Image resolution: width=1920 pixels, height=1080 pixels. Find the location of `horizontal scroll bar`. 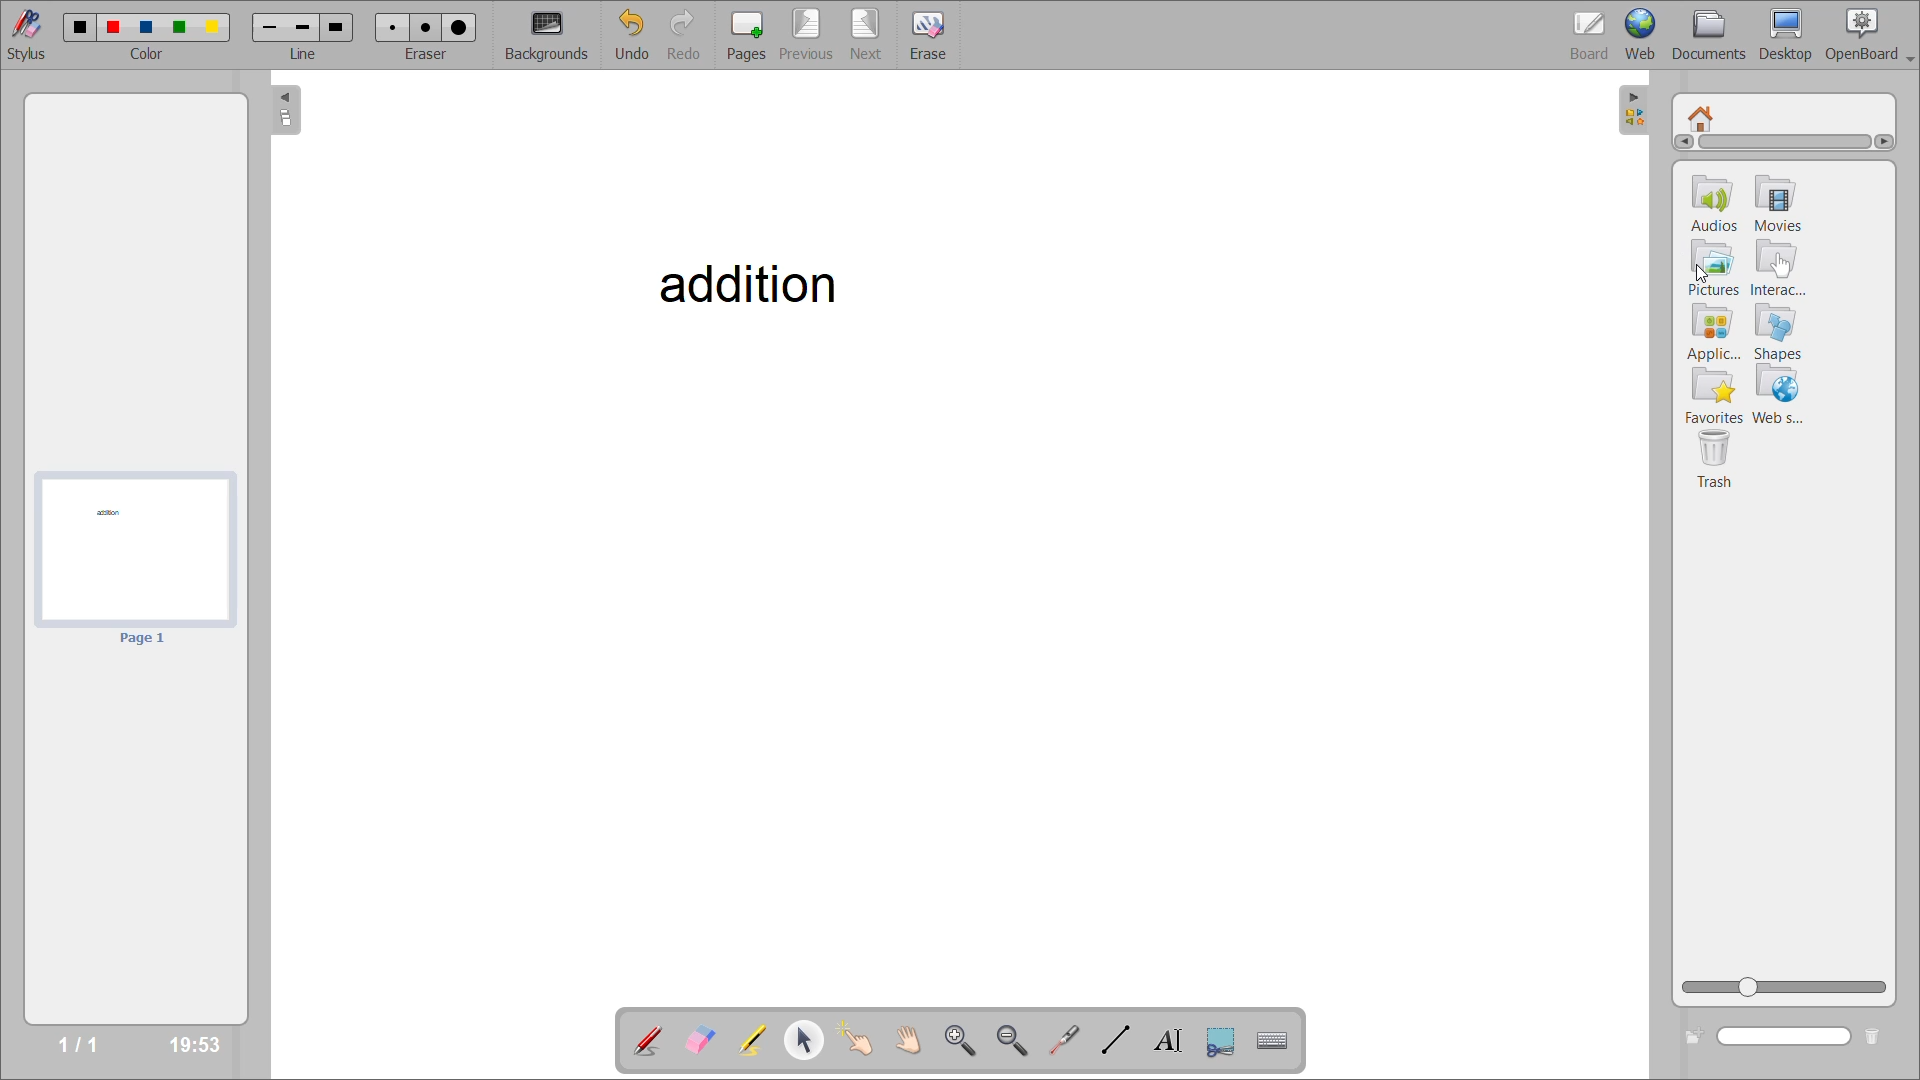

horizontal scroll bar is located at coordinates (1783, 141).